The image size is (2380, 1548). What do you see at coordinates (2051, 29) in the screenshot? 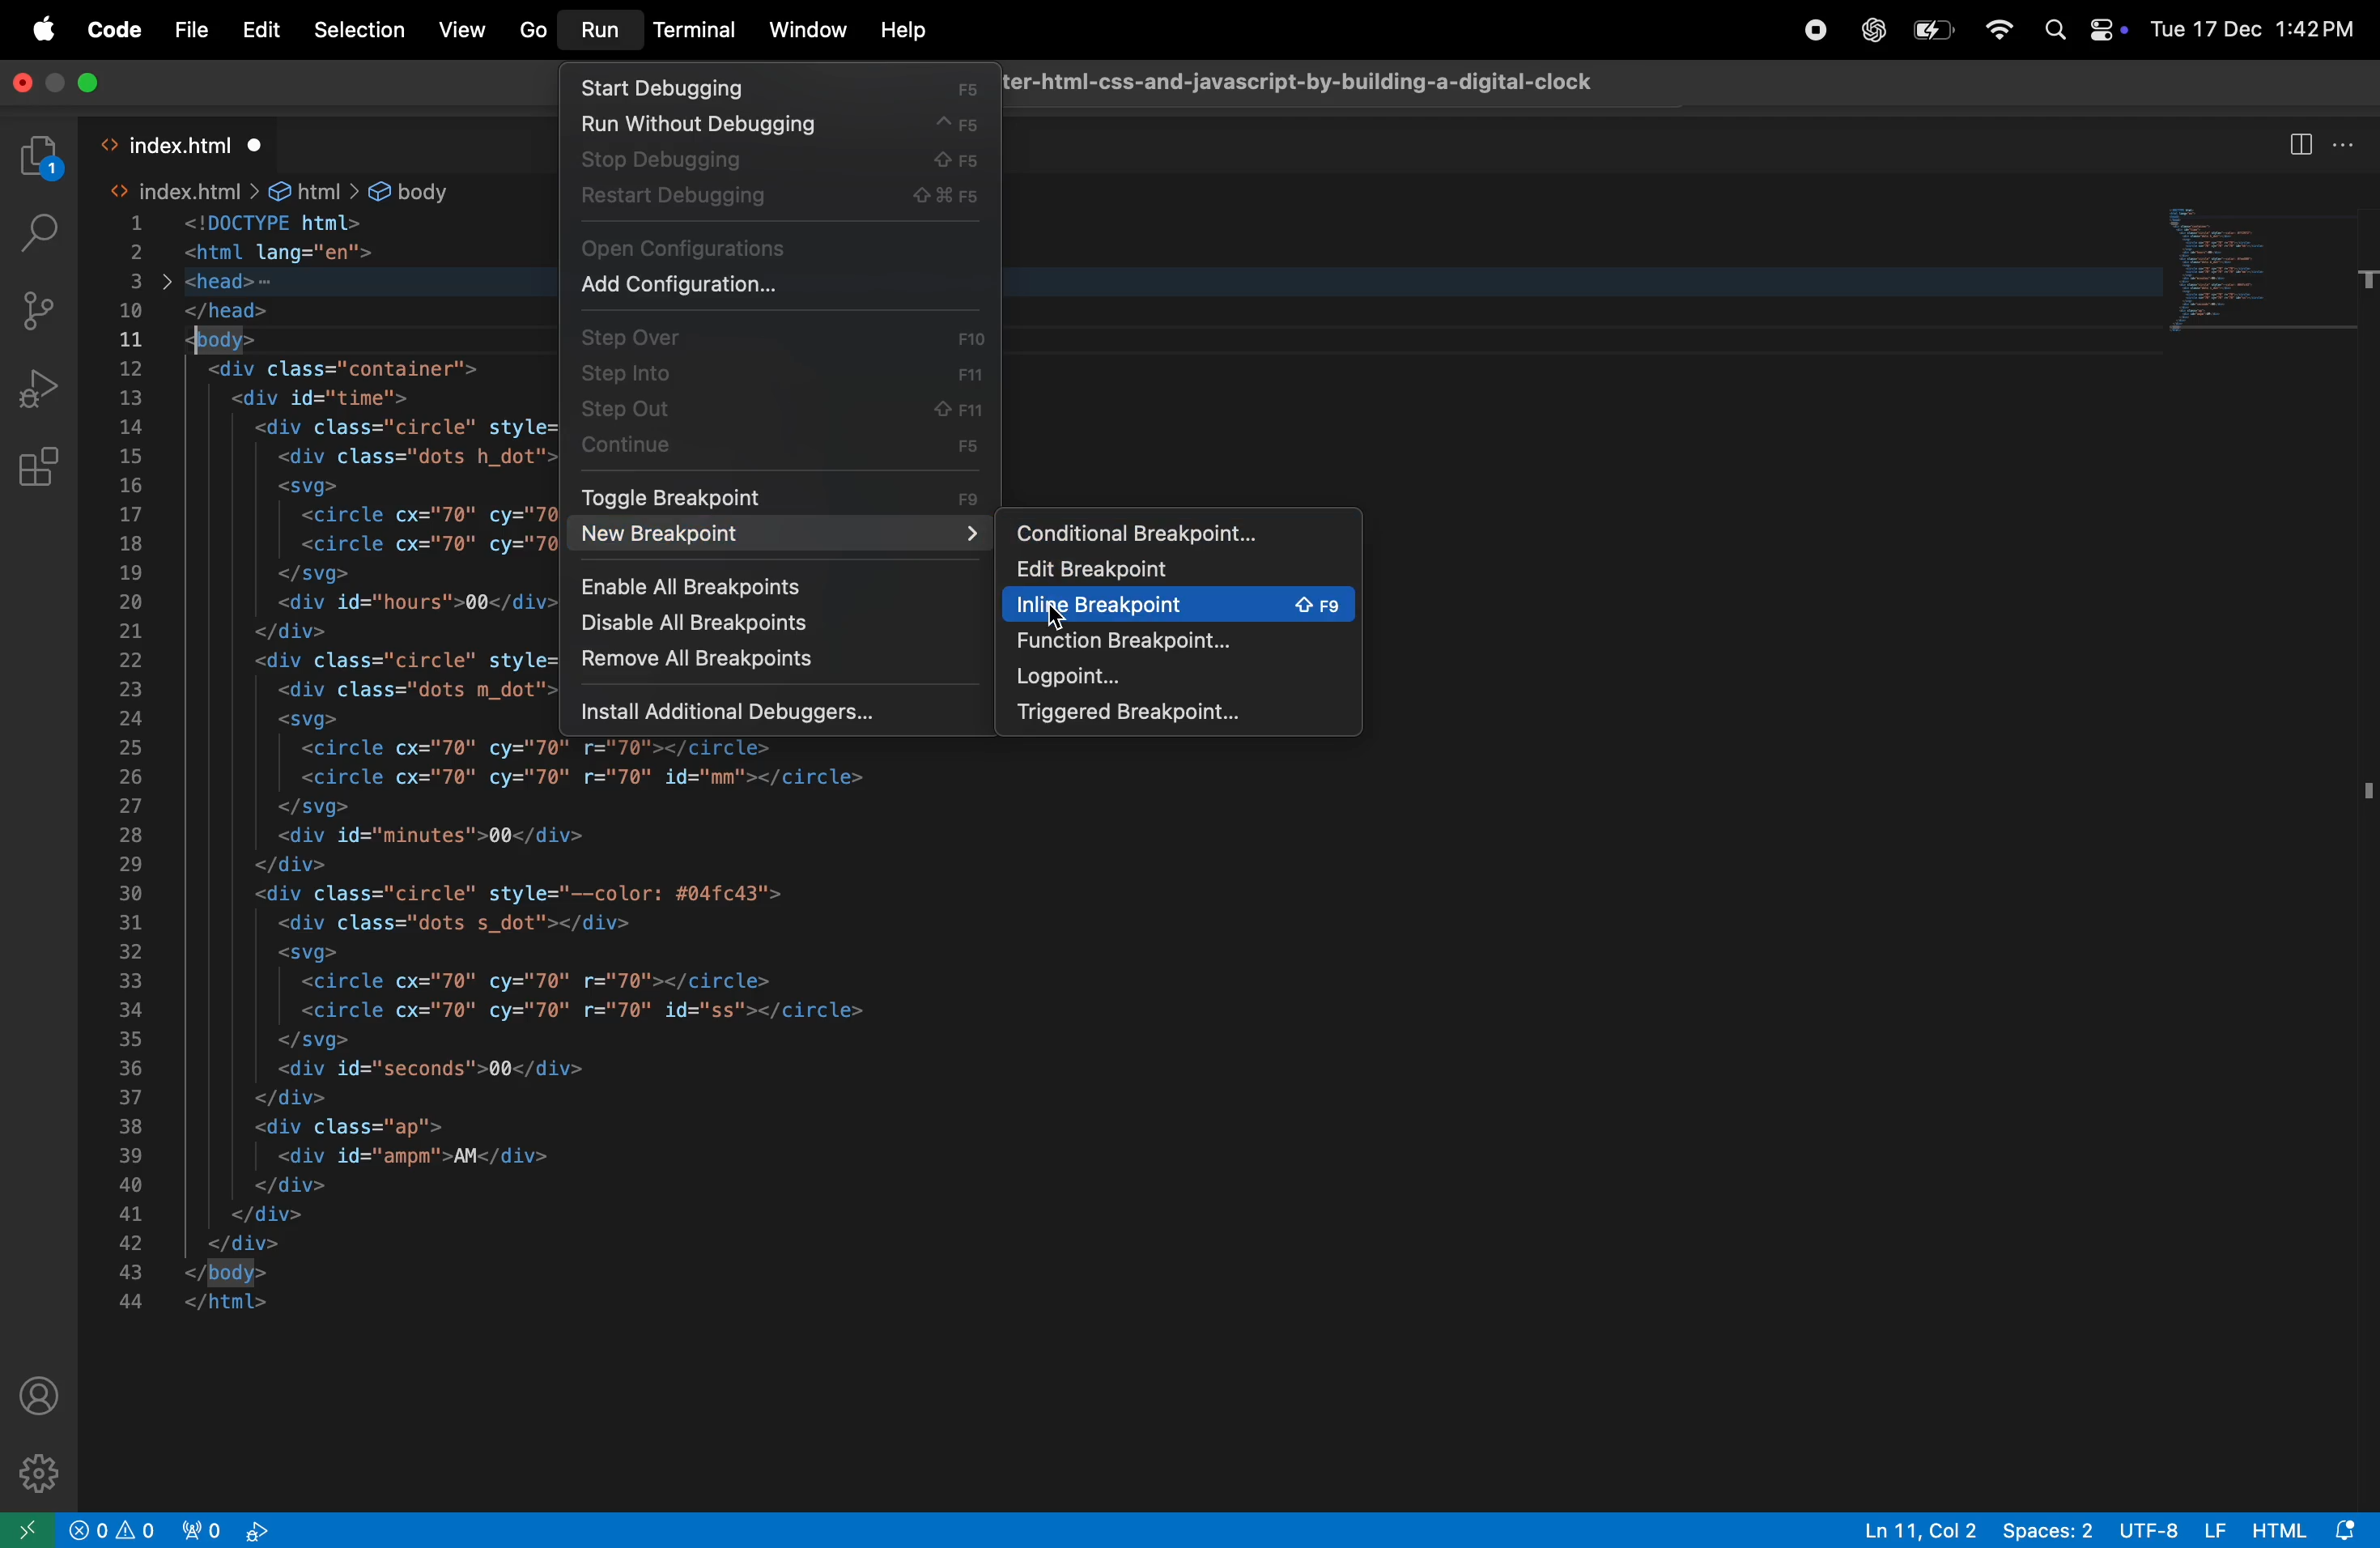
I see `Spotlight` at bounding box center [2051, 29].